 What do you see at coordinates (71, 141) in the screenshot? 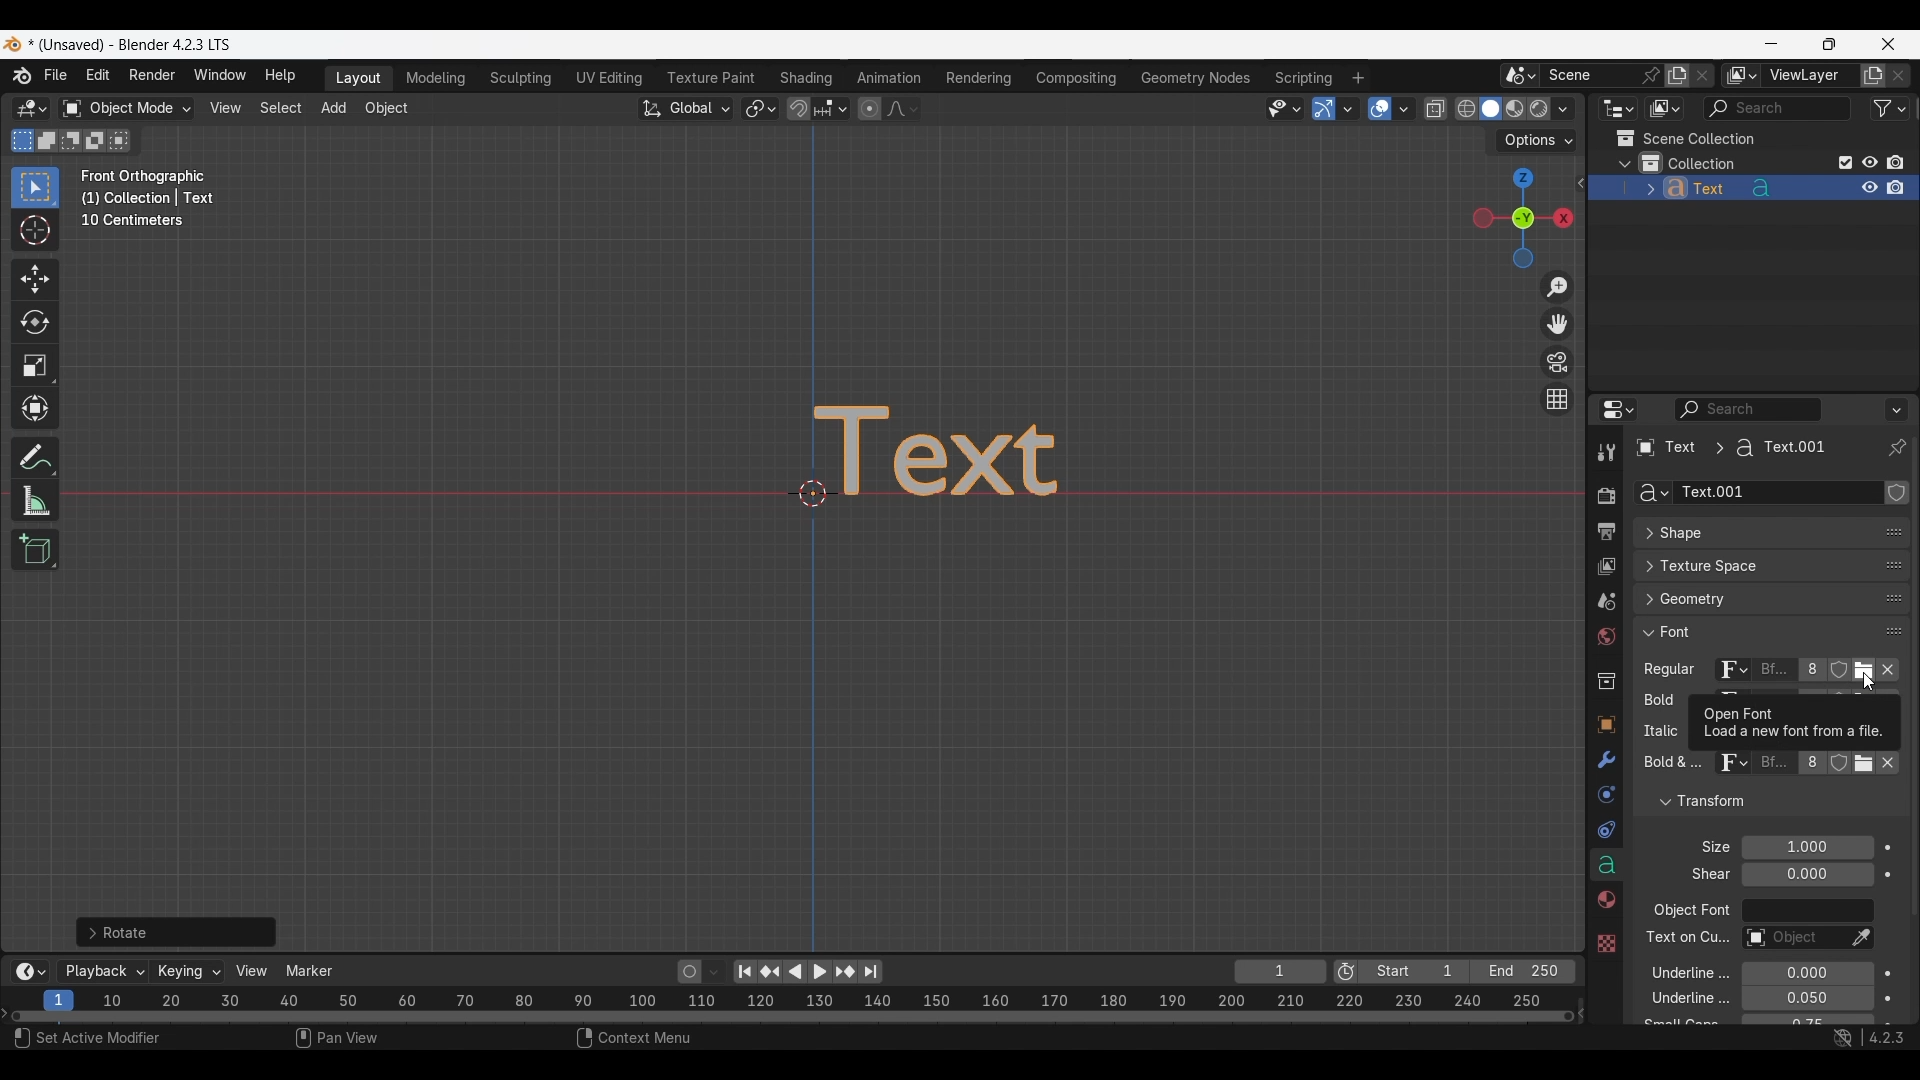
I see `Subtract existing selection` at bounding box center [71, 141].